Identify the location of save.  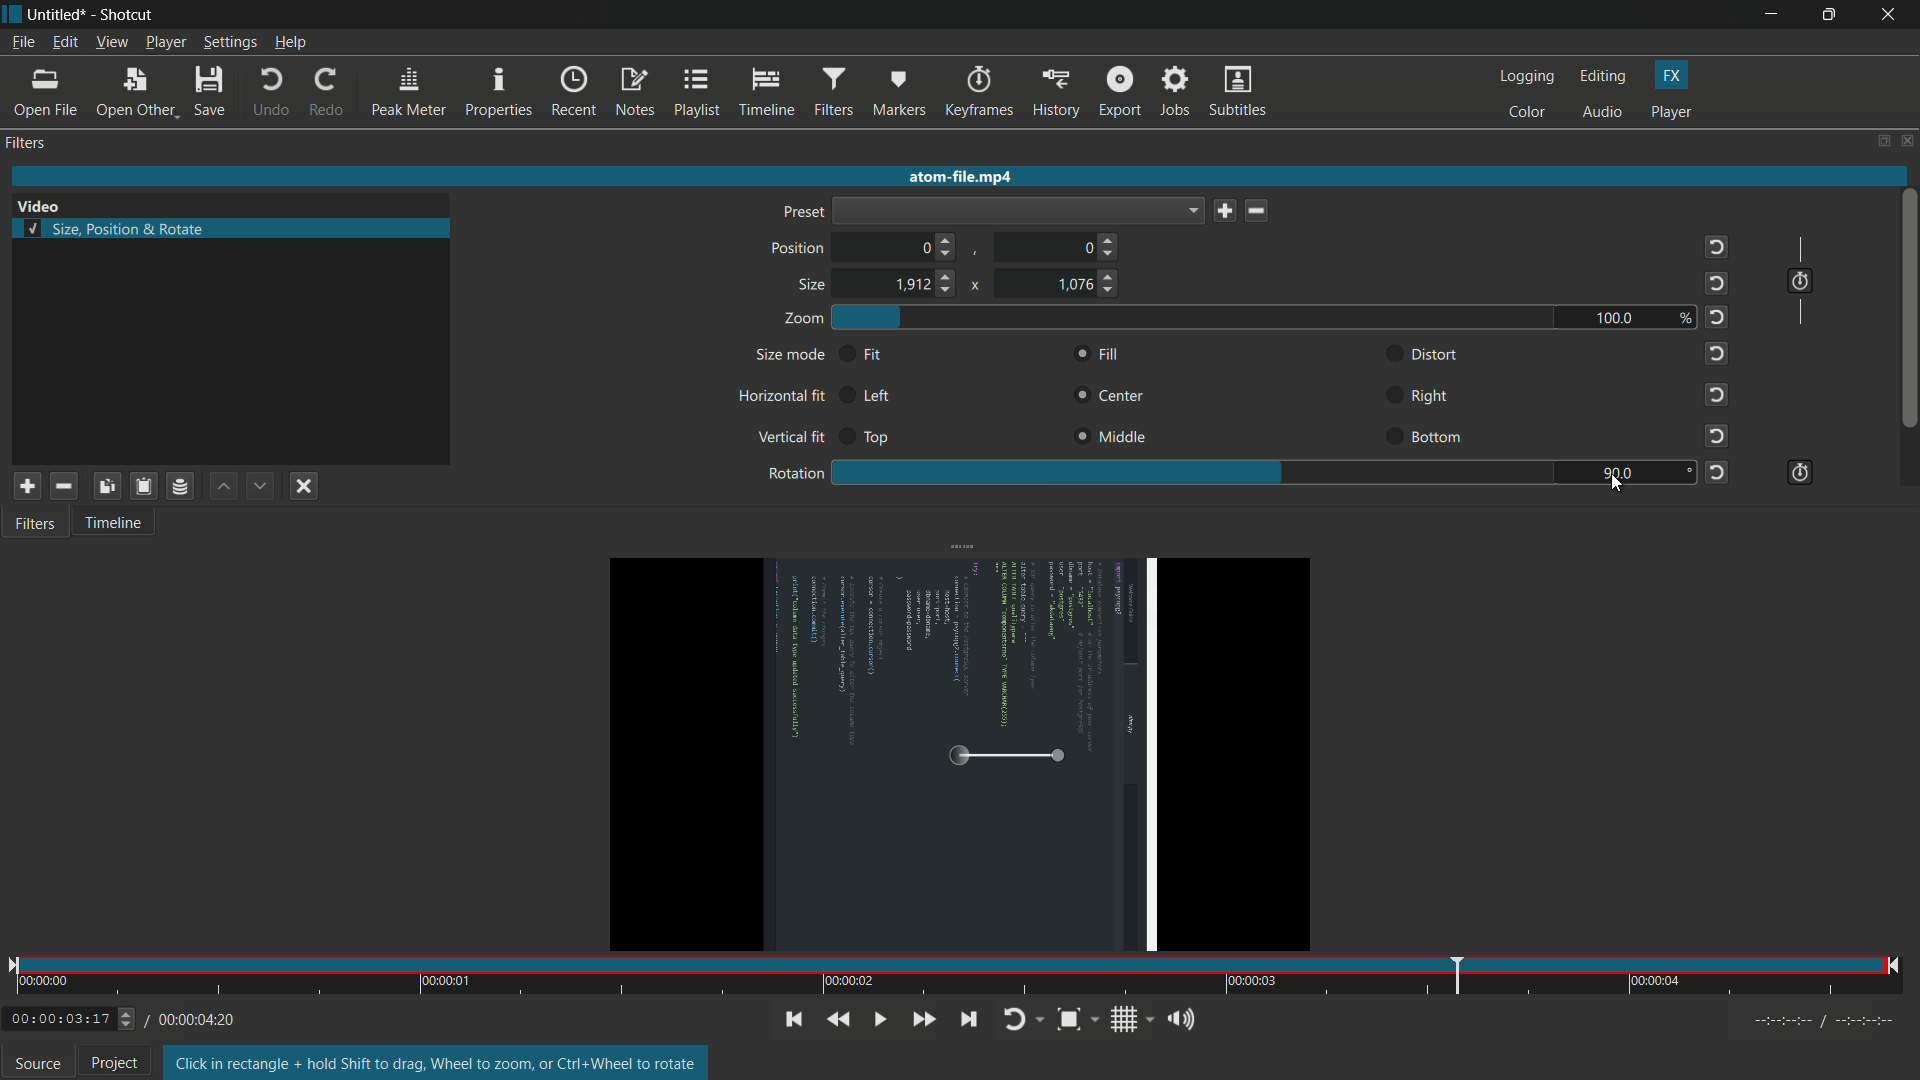
(1225, 212).